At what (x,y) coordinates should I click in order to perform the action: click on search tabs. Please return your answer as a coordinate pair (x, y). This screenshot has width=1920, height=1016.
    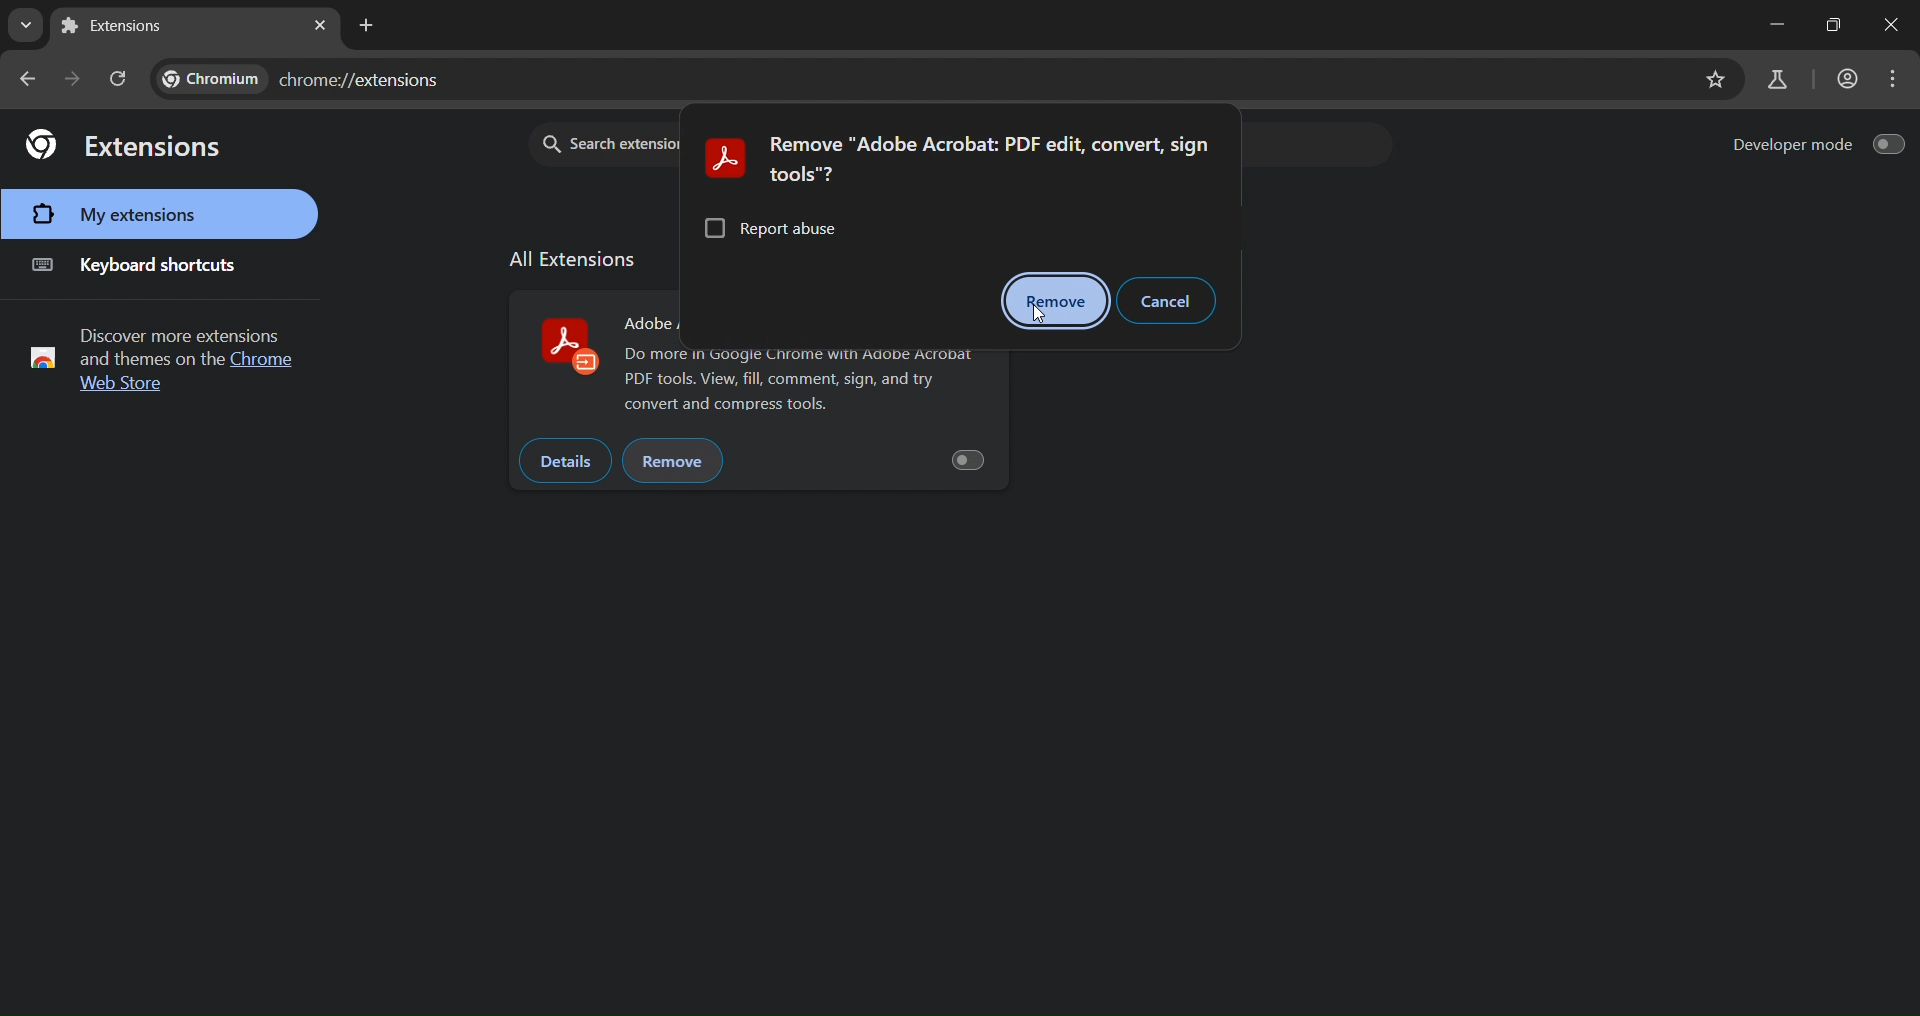
    Looking at the image, I should click on (24, 28).